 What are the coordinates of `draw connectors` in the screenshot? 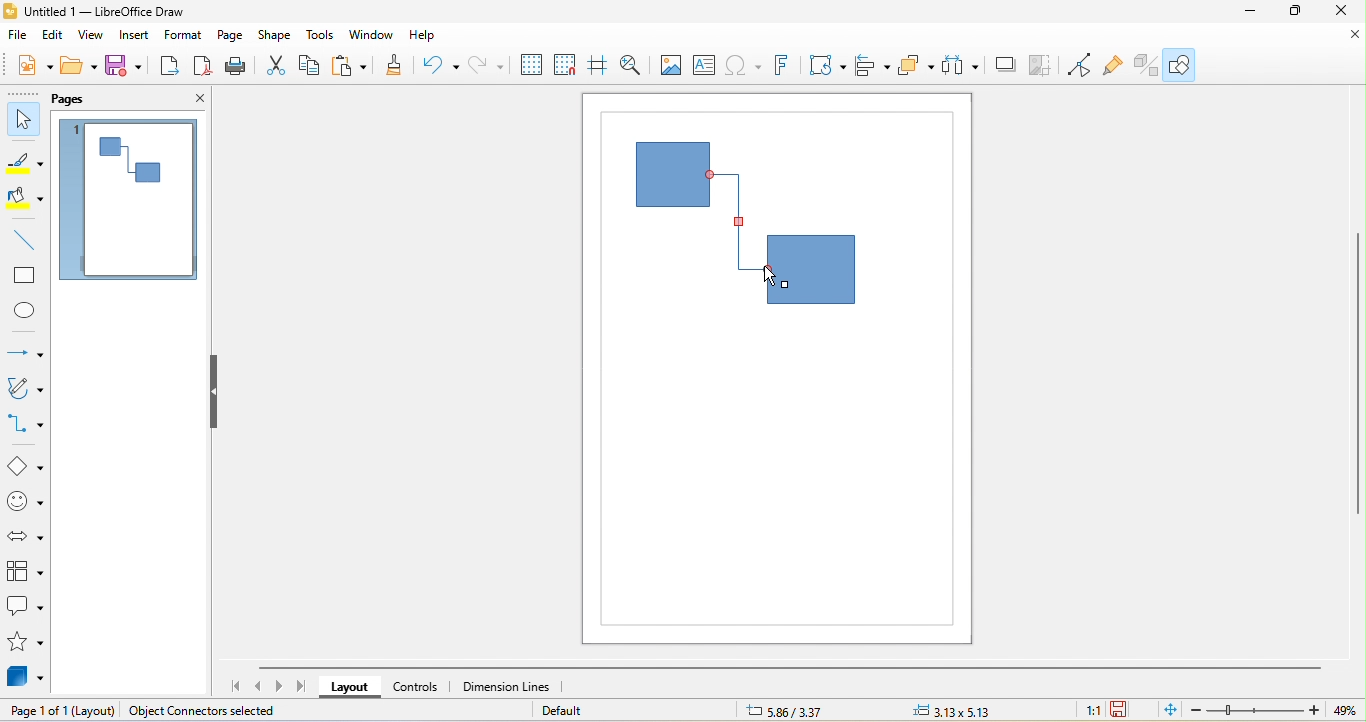 It's located at (131, 160).